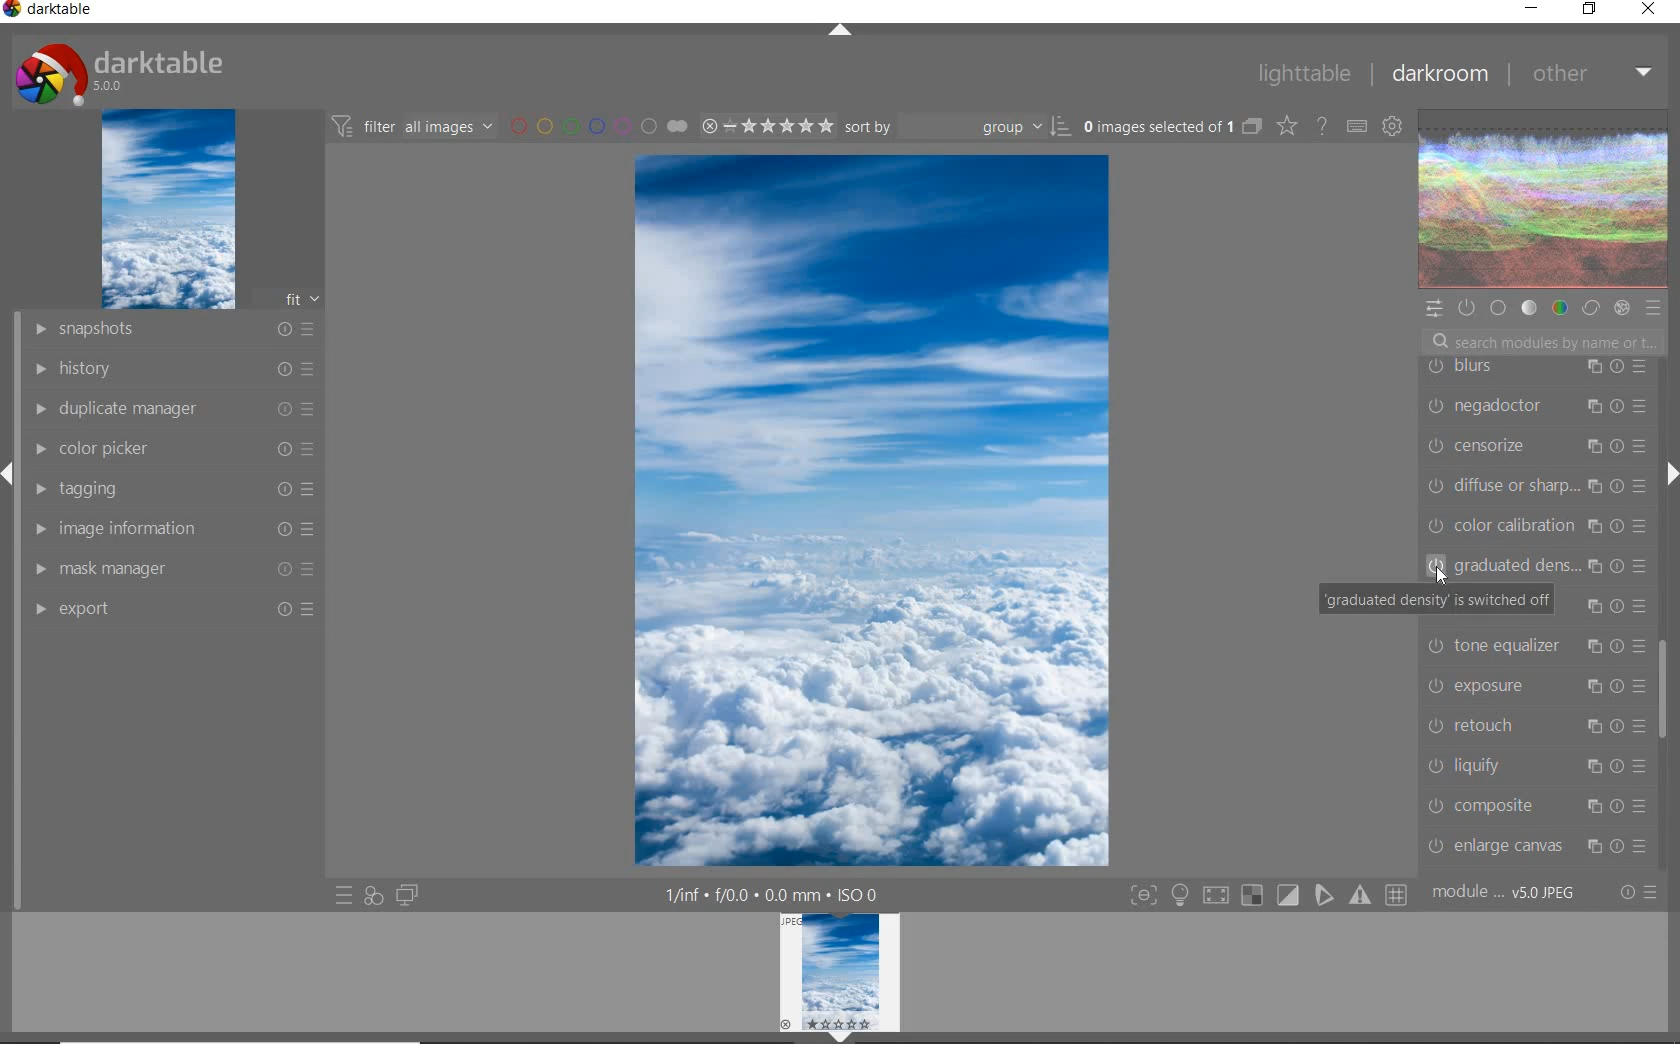 The width and height of the screenshot is (1680, 1044). What do you see at coordinates (1538, 368) in the screenshot?
I see `Blur` at bounding box center [1538, 368].